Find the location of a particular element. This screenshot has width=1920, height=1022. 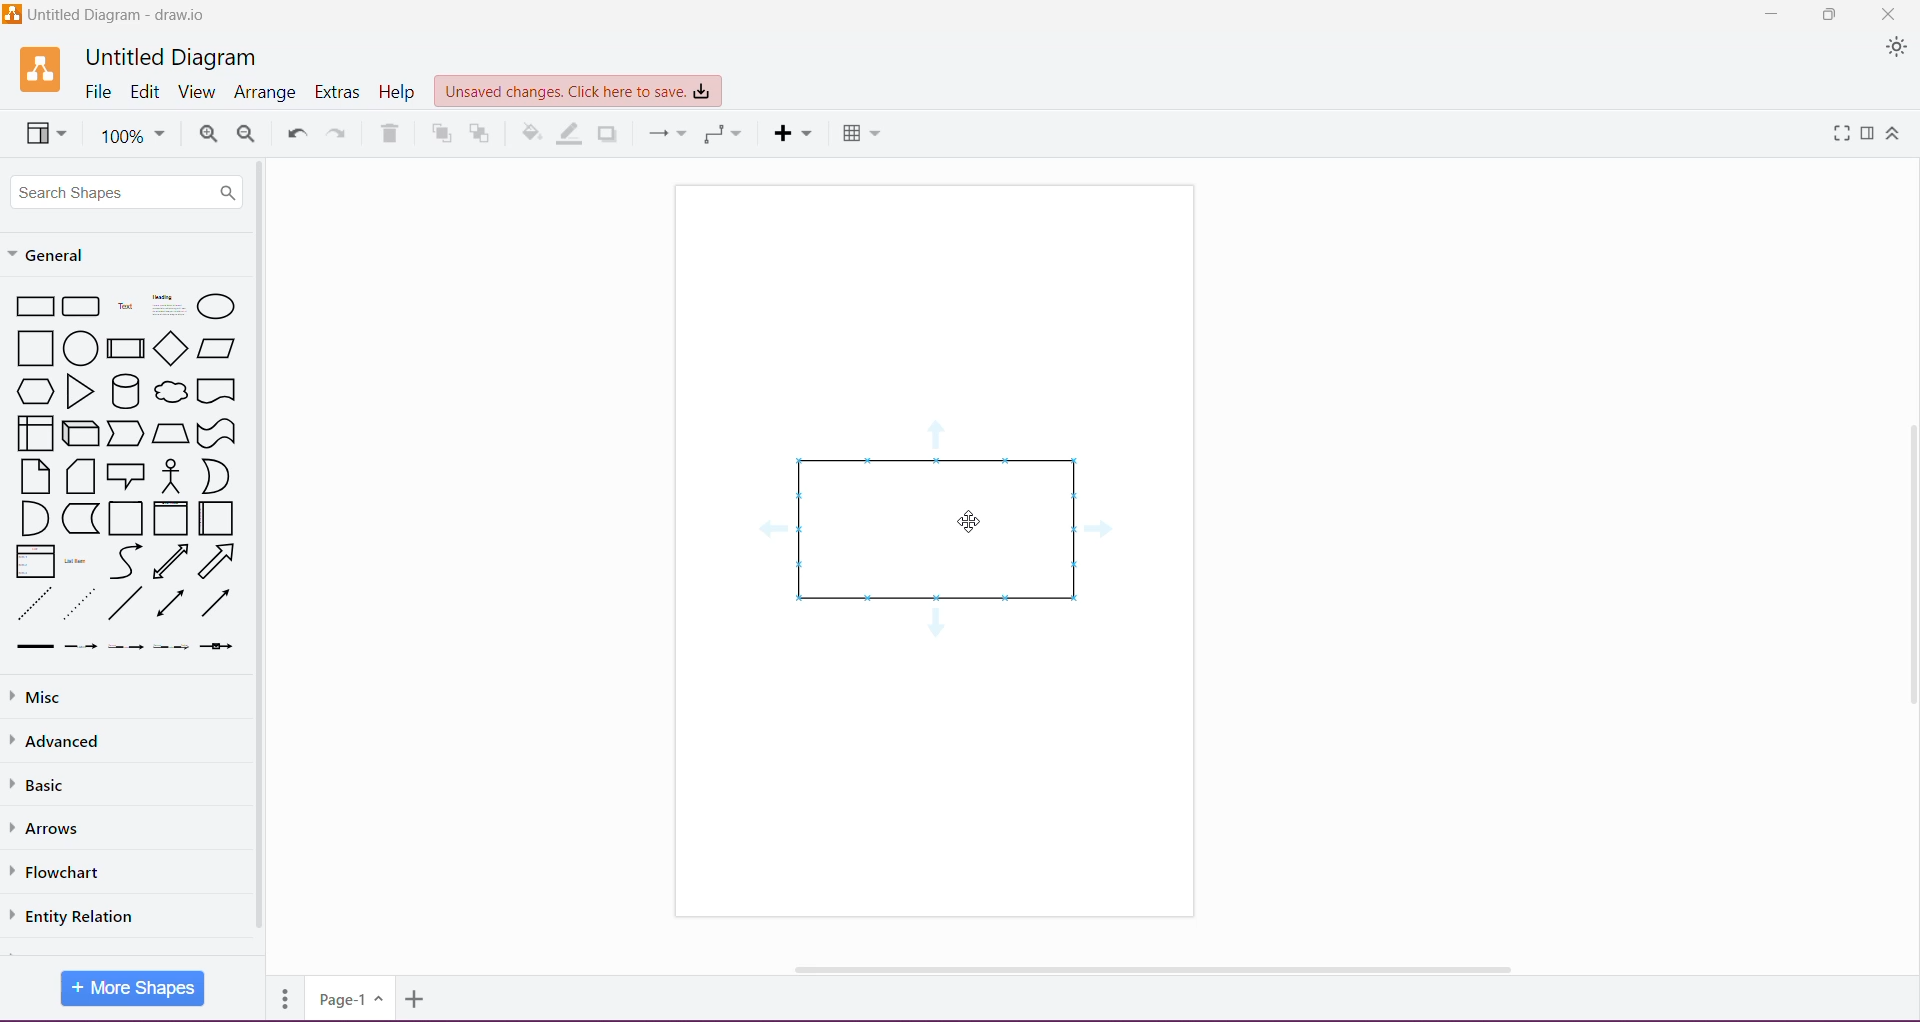

Available shapes under Genera category is located at coordinates (124, 472).